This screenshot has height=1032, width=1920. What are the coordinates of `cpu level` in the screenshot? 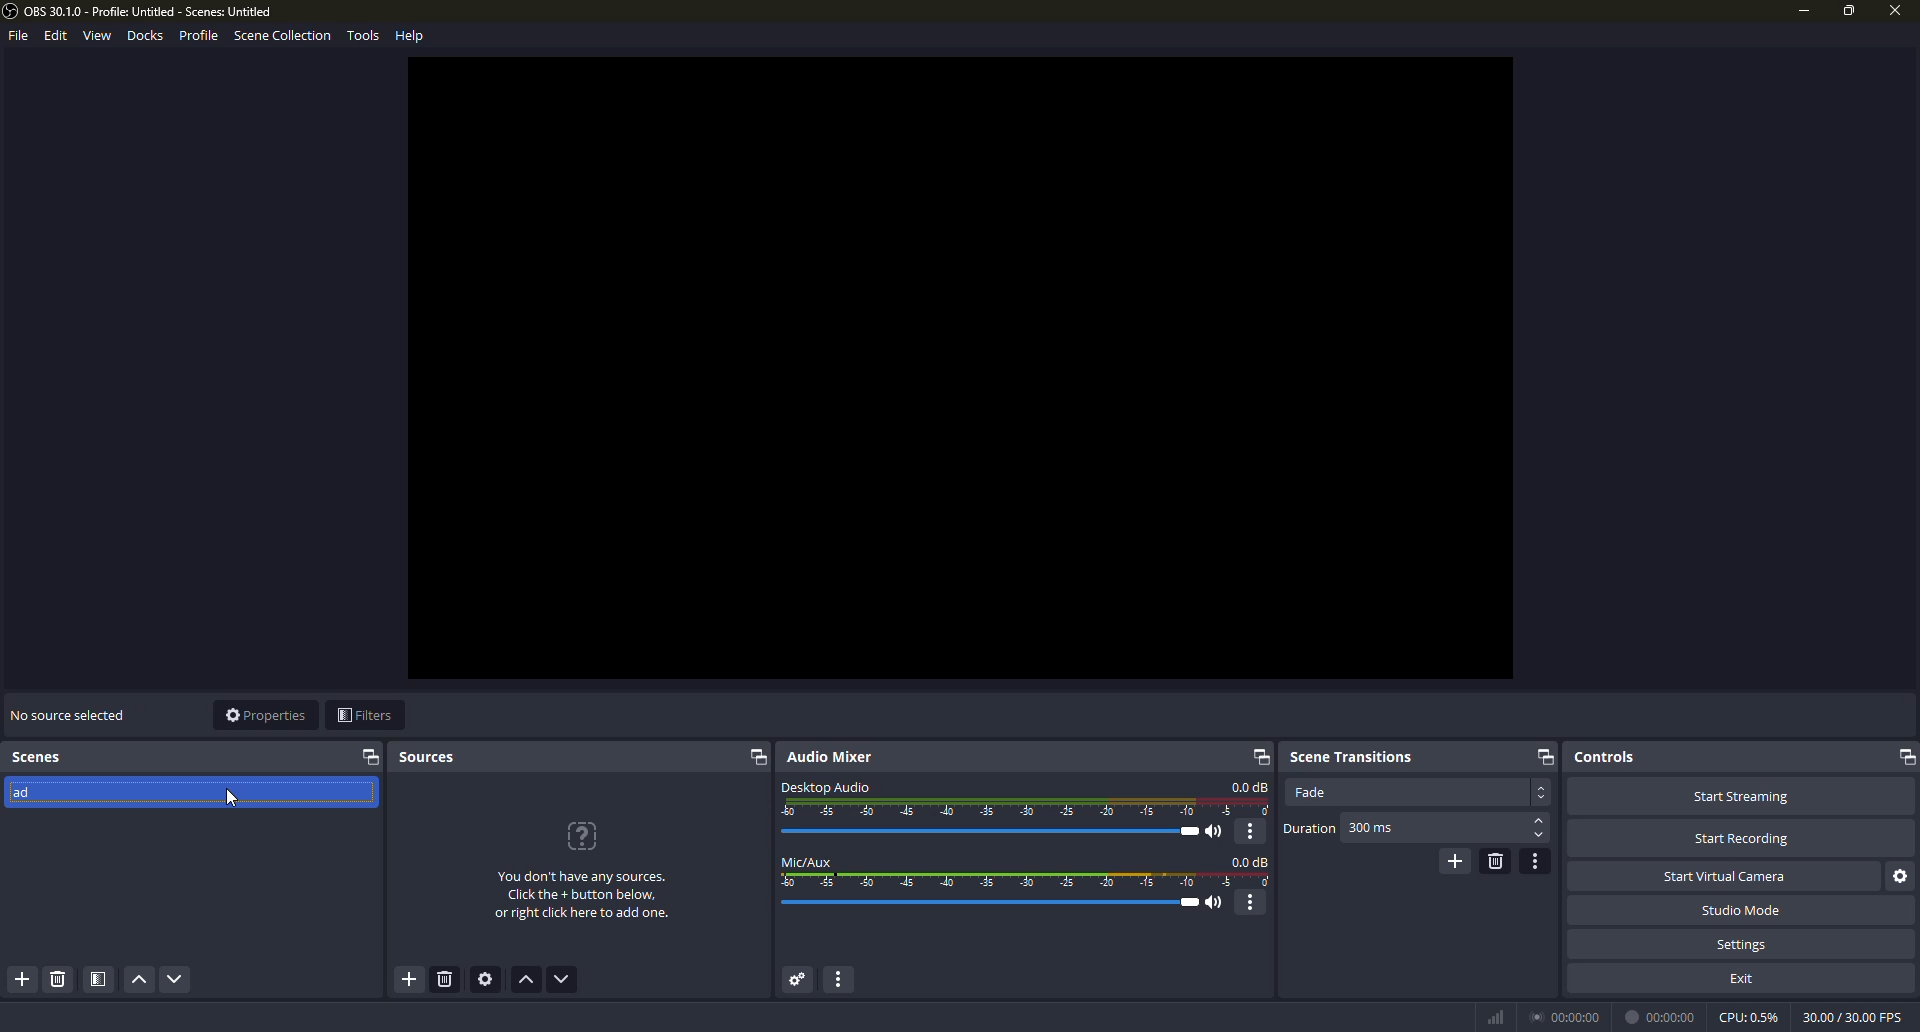 It's located at (1748, 1015).